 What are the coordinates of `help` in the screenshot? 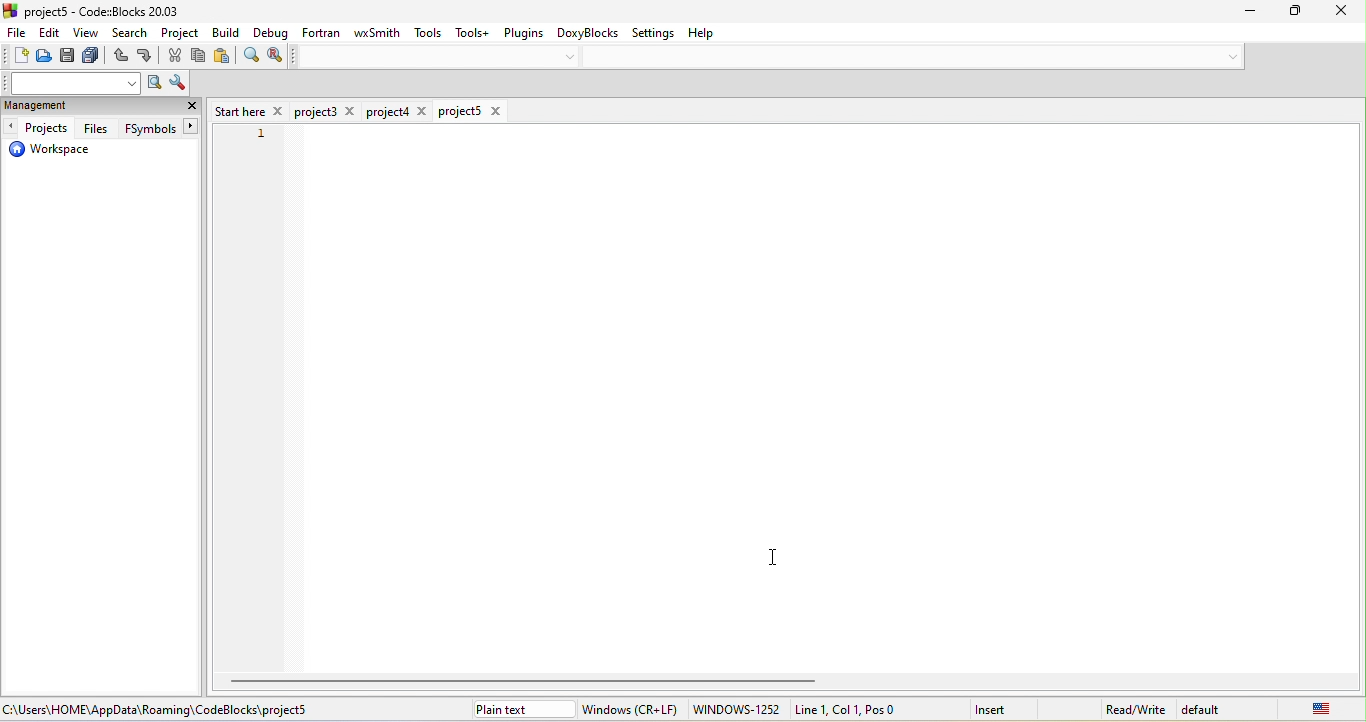 It's located at (711, 35).